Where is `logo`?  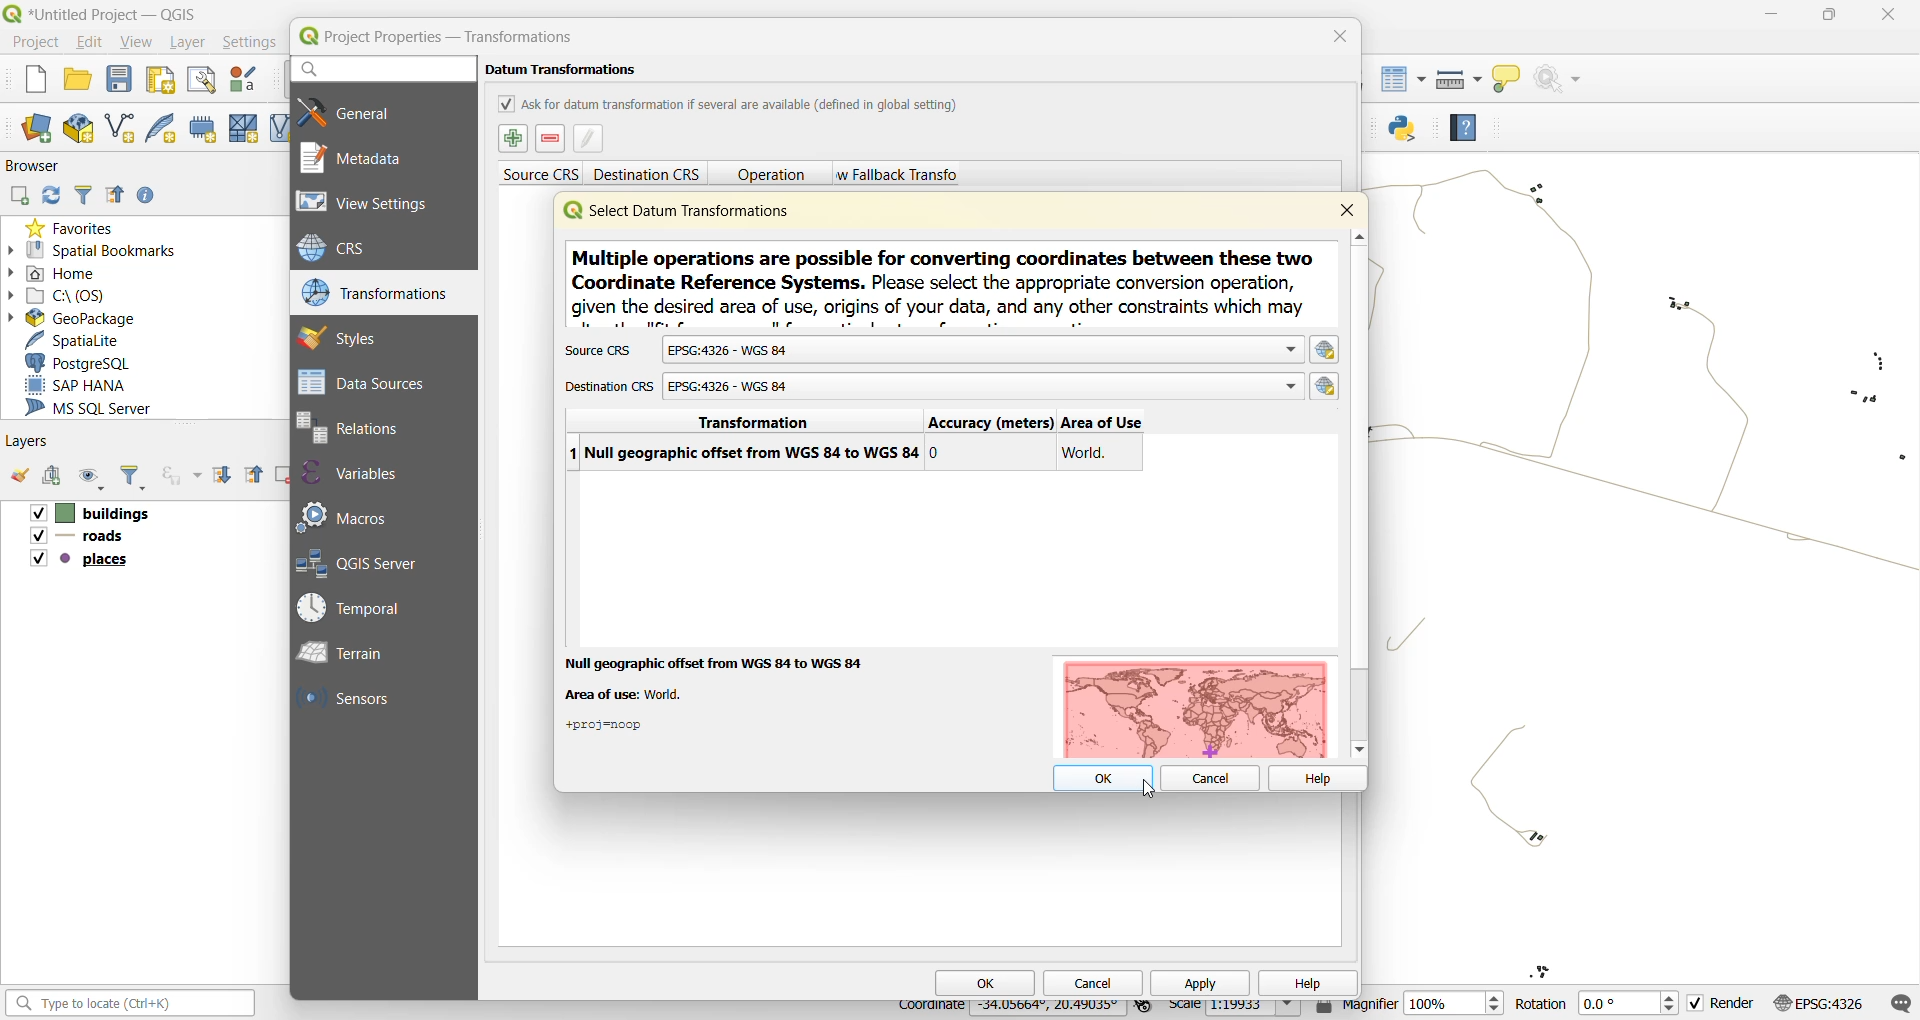
logo is located at coordinates (12, 13).